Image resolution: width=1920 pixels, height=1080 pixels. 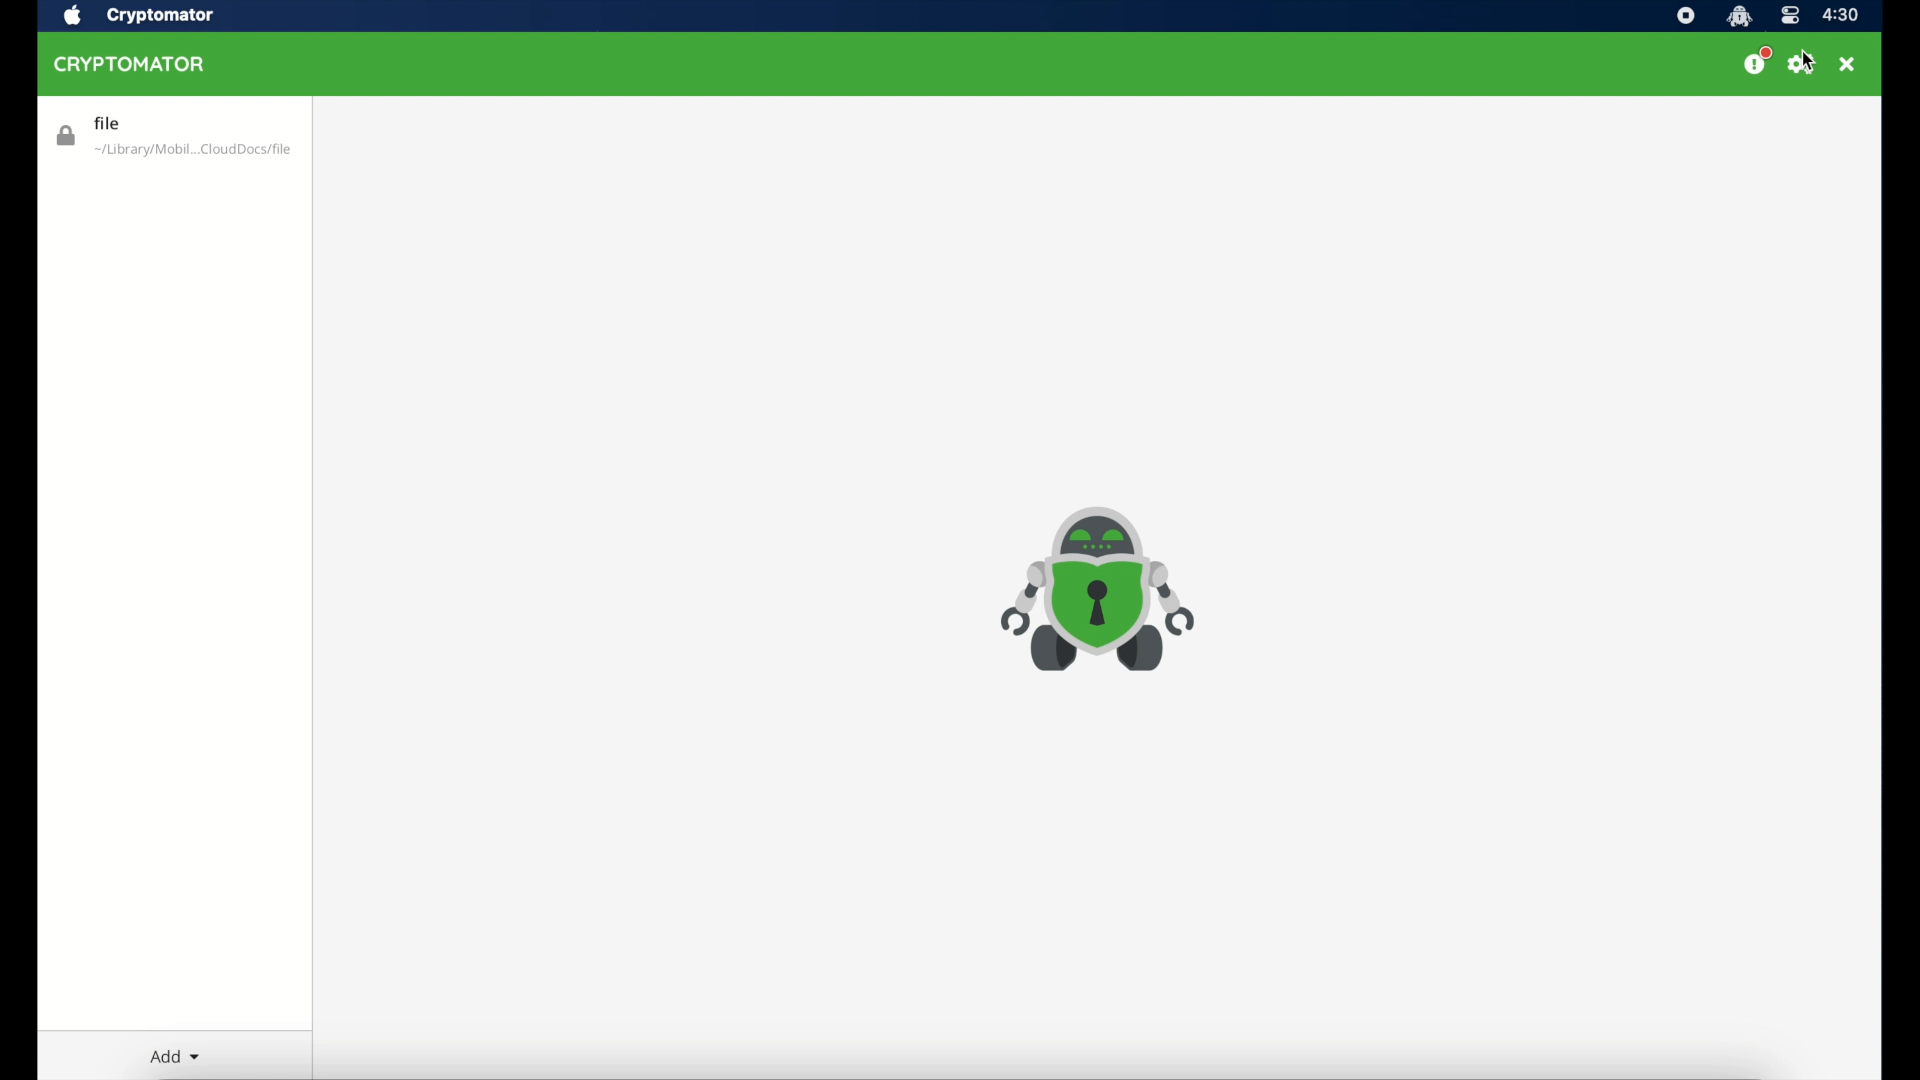 I want to click on cursor, so click(x=1809, y=61).